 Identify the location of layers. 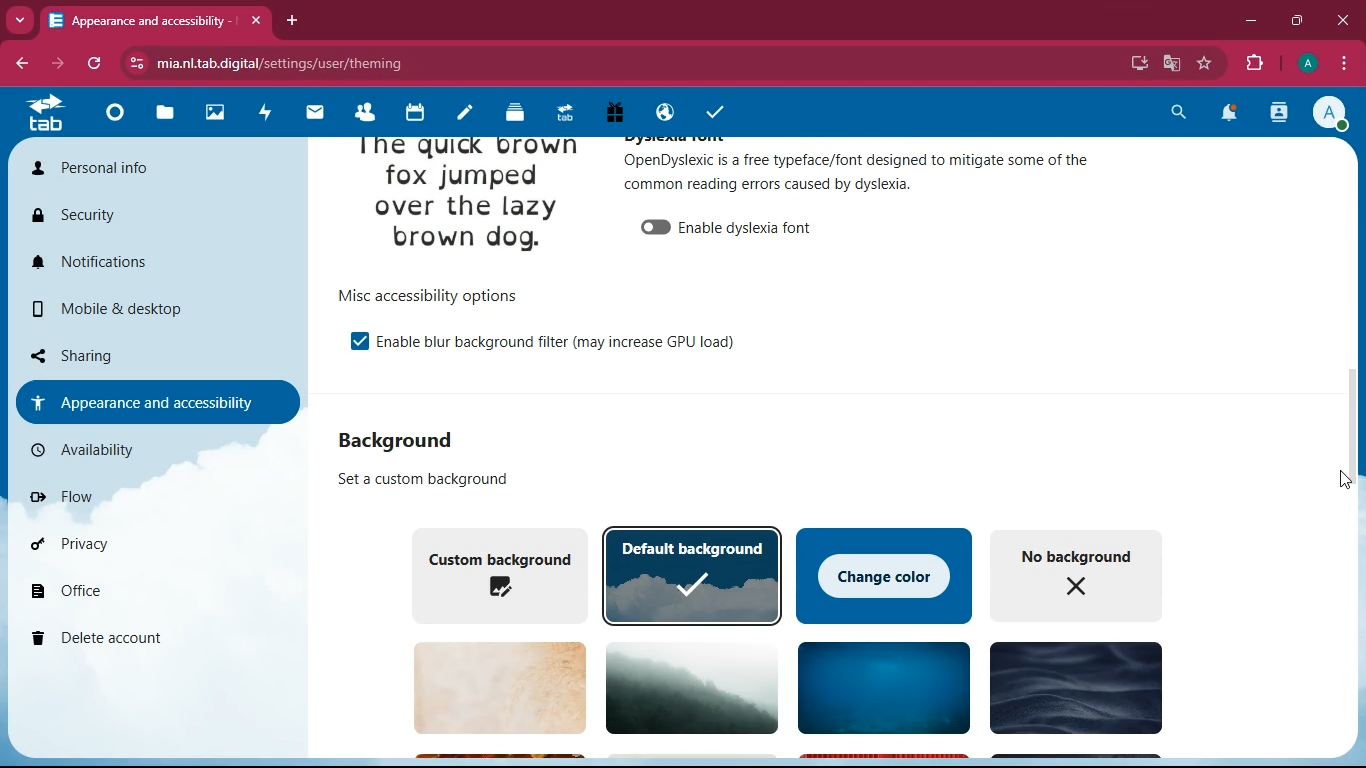
(508, 113).